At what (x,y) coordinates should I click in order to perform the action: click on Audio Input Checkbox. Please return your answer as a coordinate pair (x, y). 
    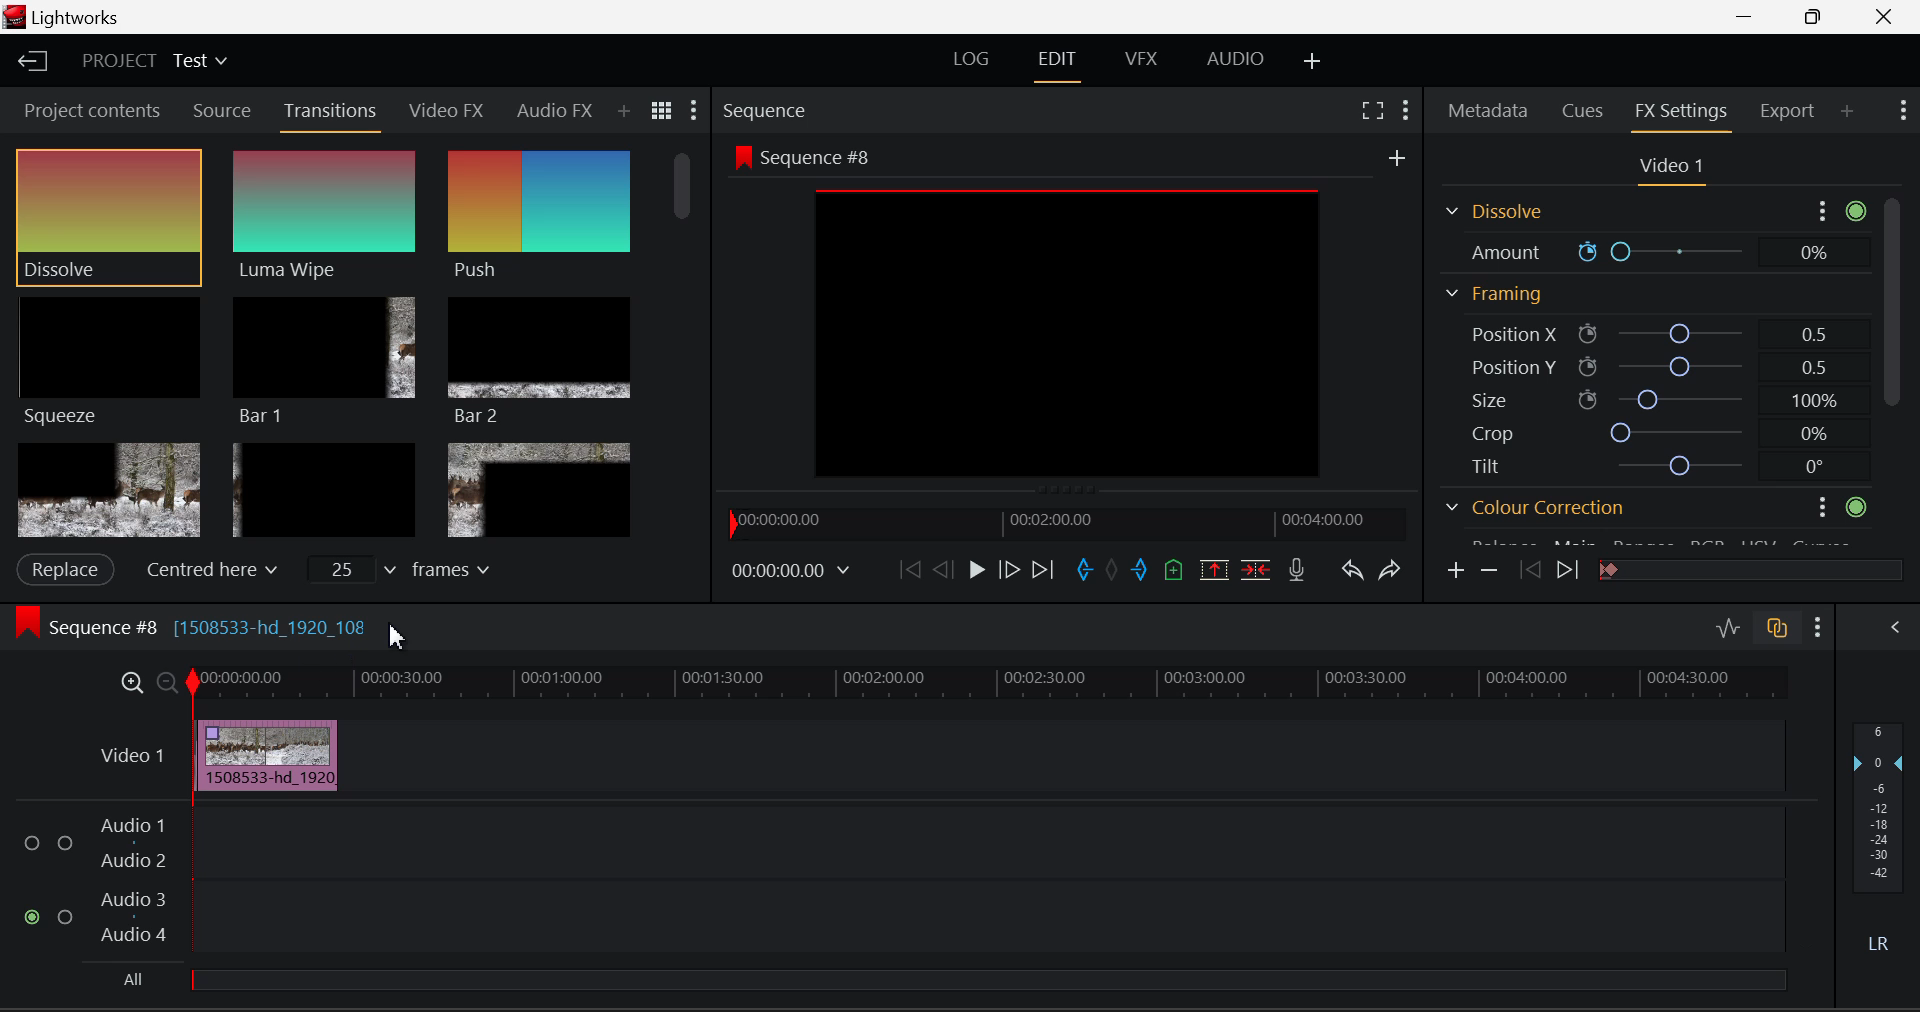
    Looking at the image, I should click on (65, 916).